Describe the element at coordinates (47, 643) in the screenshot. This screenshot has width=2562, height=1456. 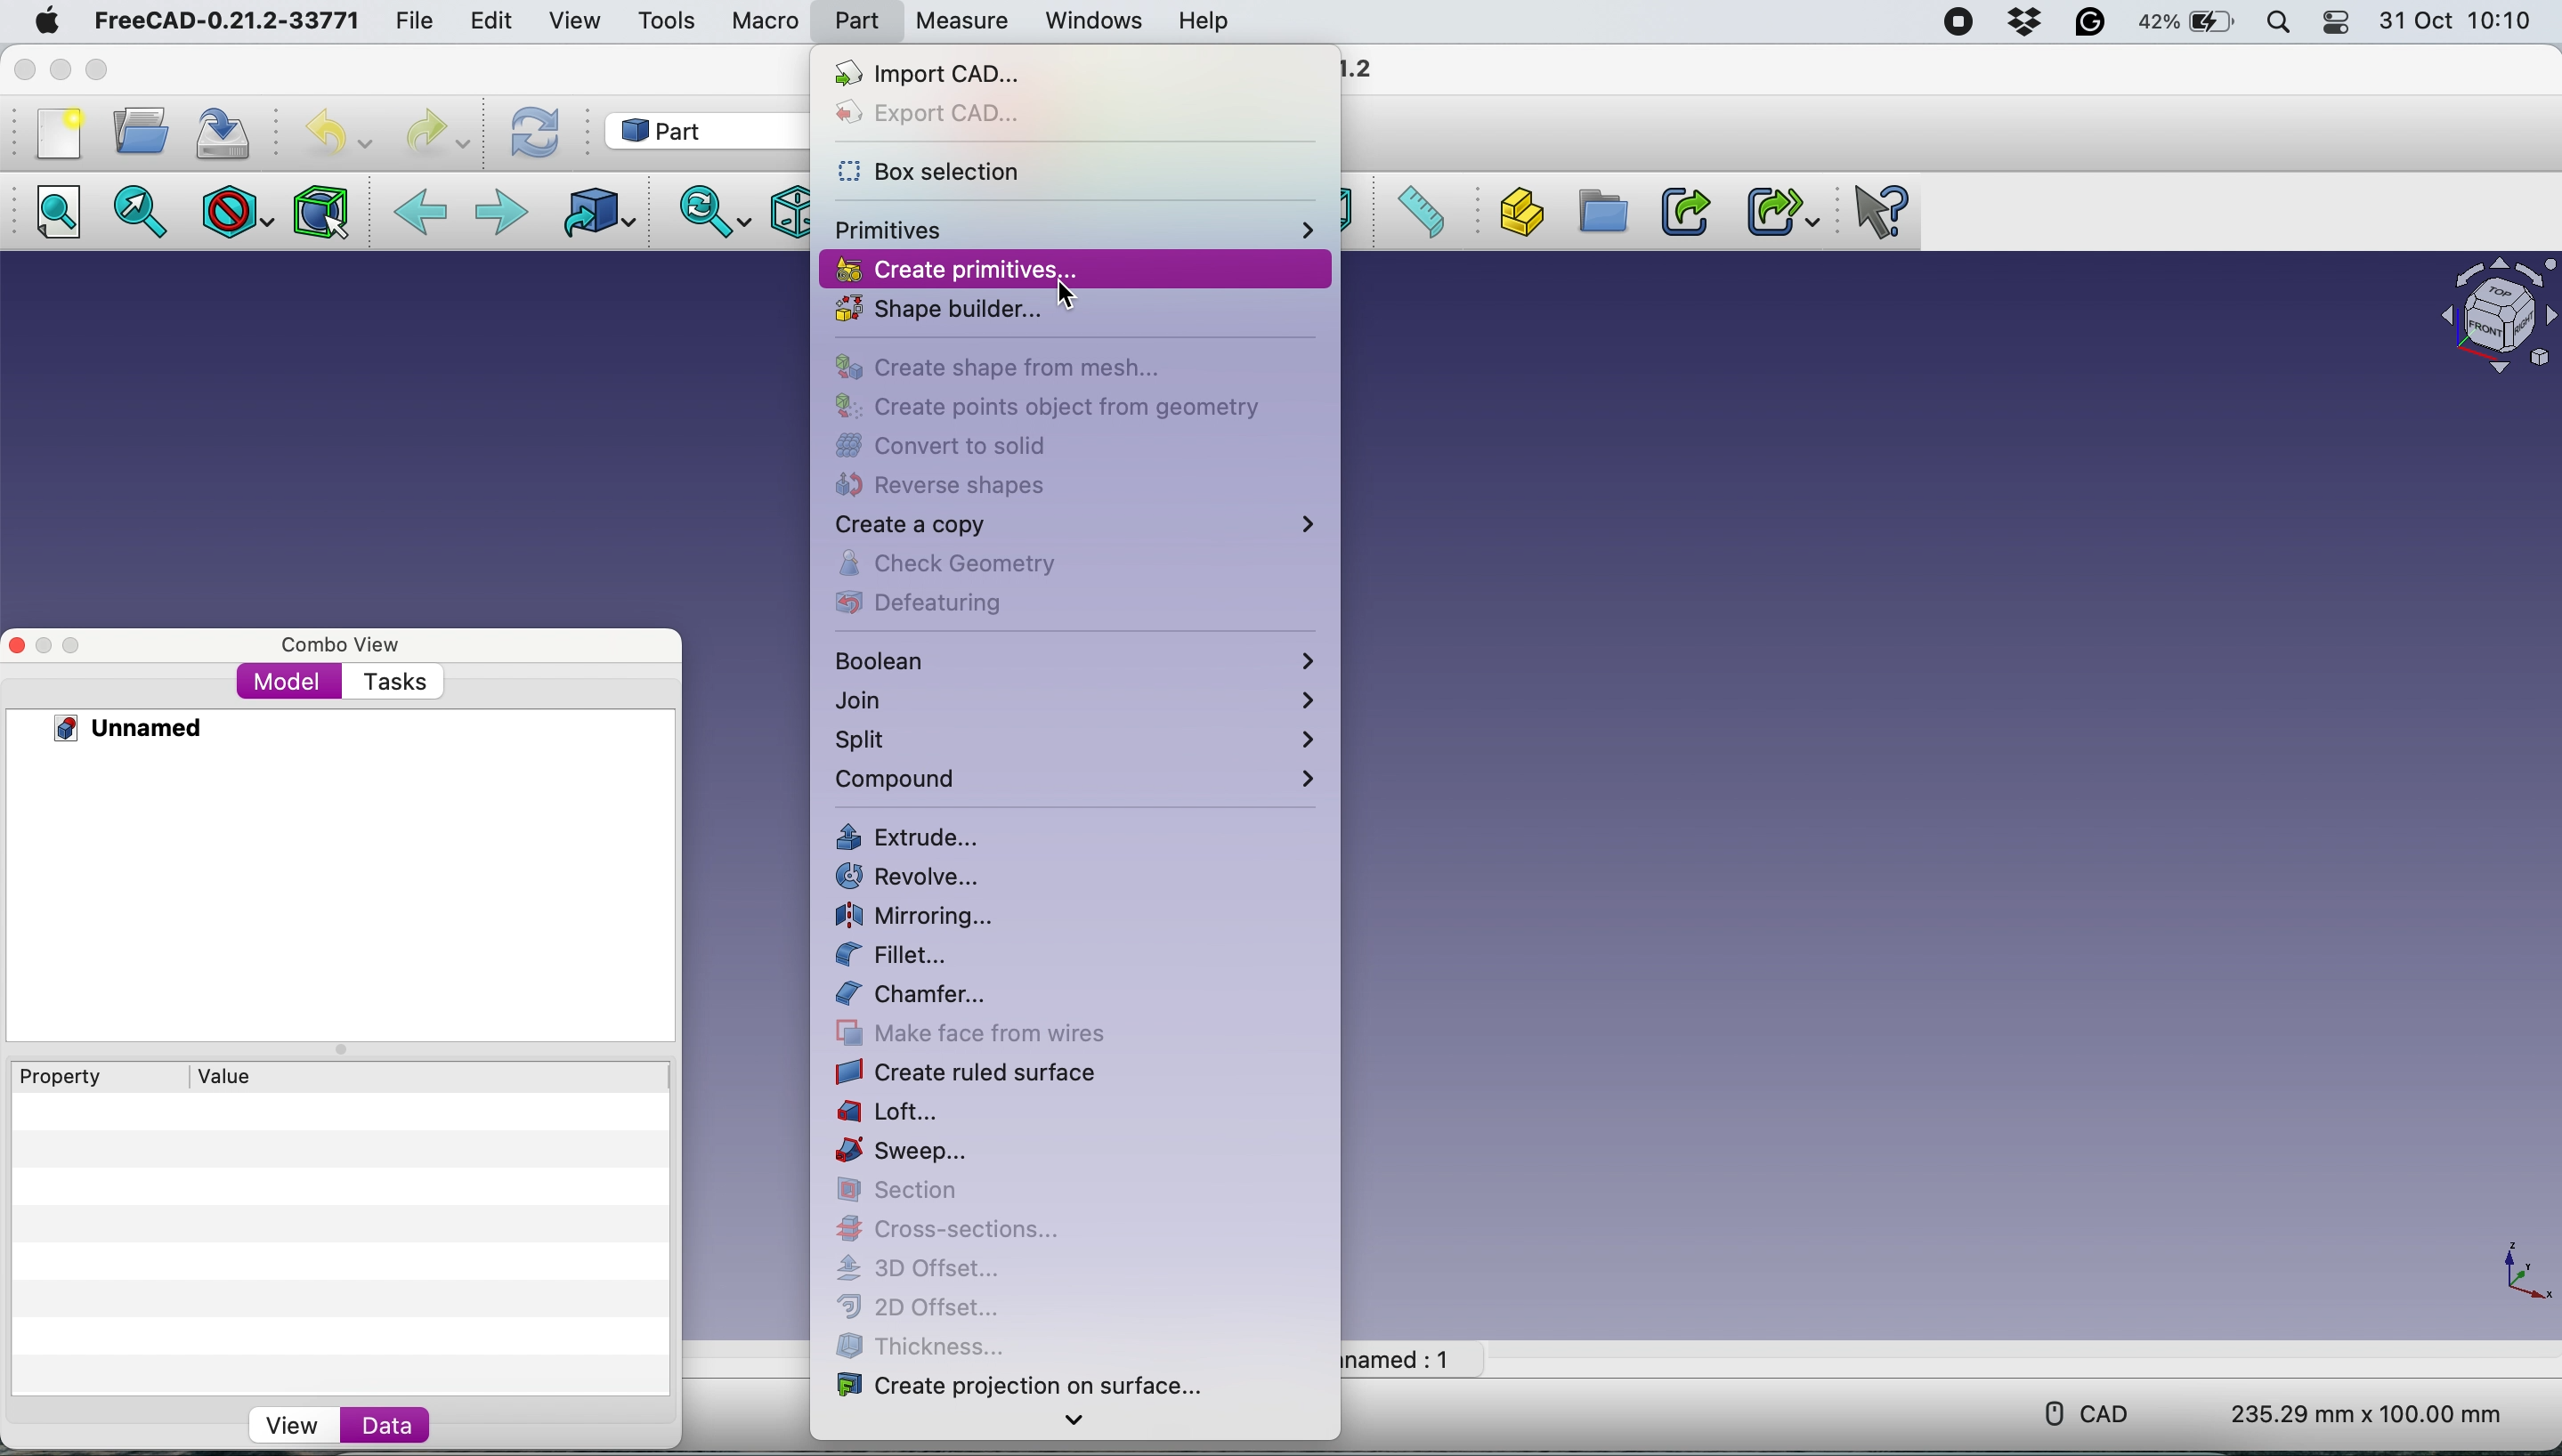
I see `Minimize` at that location.